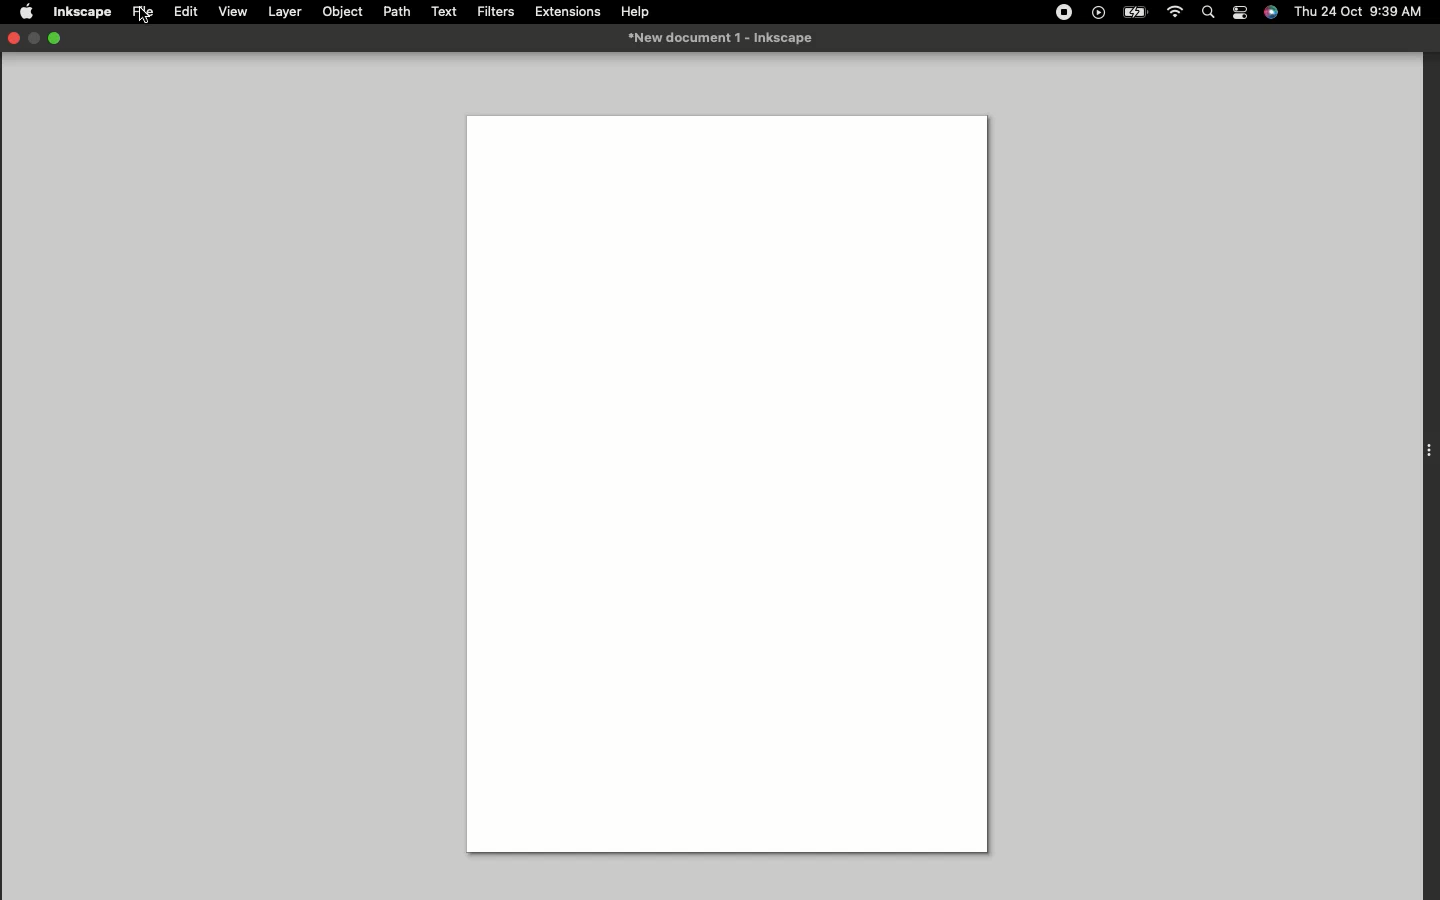 The height and width of the screenshot is (900, 1440). Describe the element at coordinates (26, 15) in the screenshot. I see `Apple logo` at that location.